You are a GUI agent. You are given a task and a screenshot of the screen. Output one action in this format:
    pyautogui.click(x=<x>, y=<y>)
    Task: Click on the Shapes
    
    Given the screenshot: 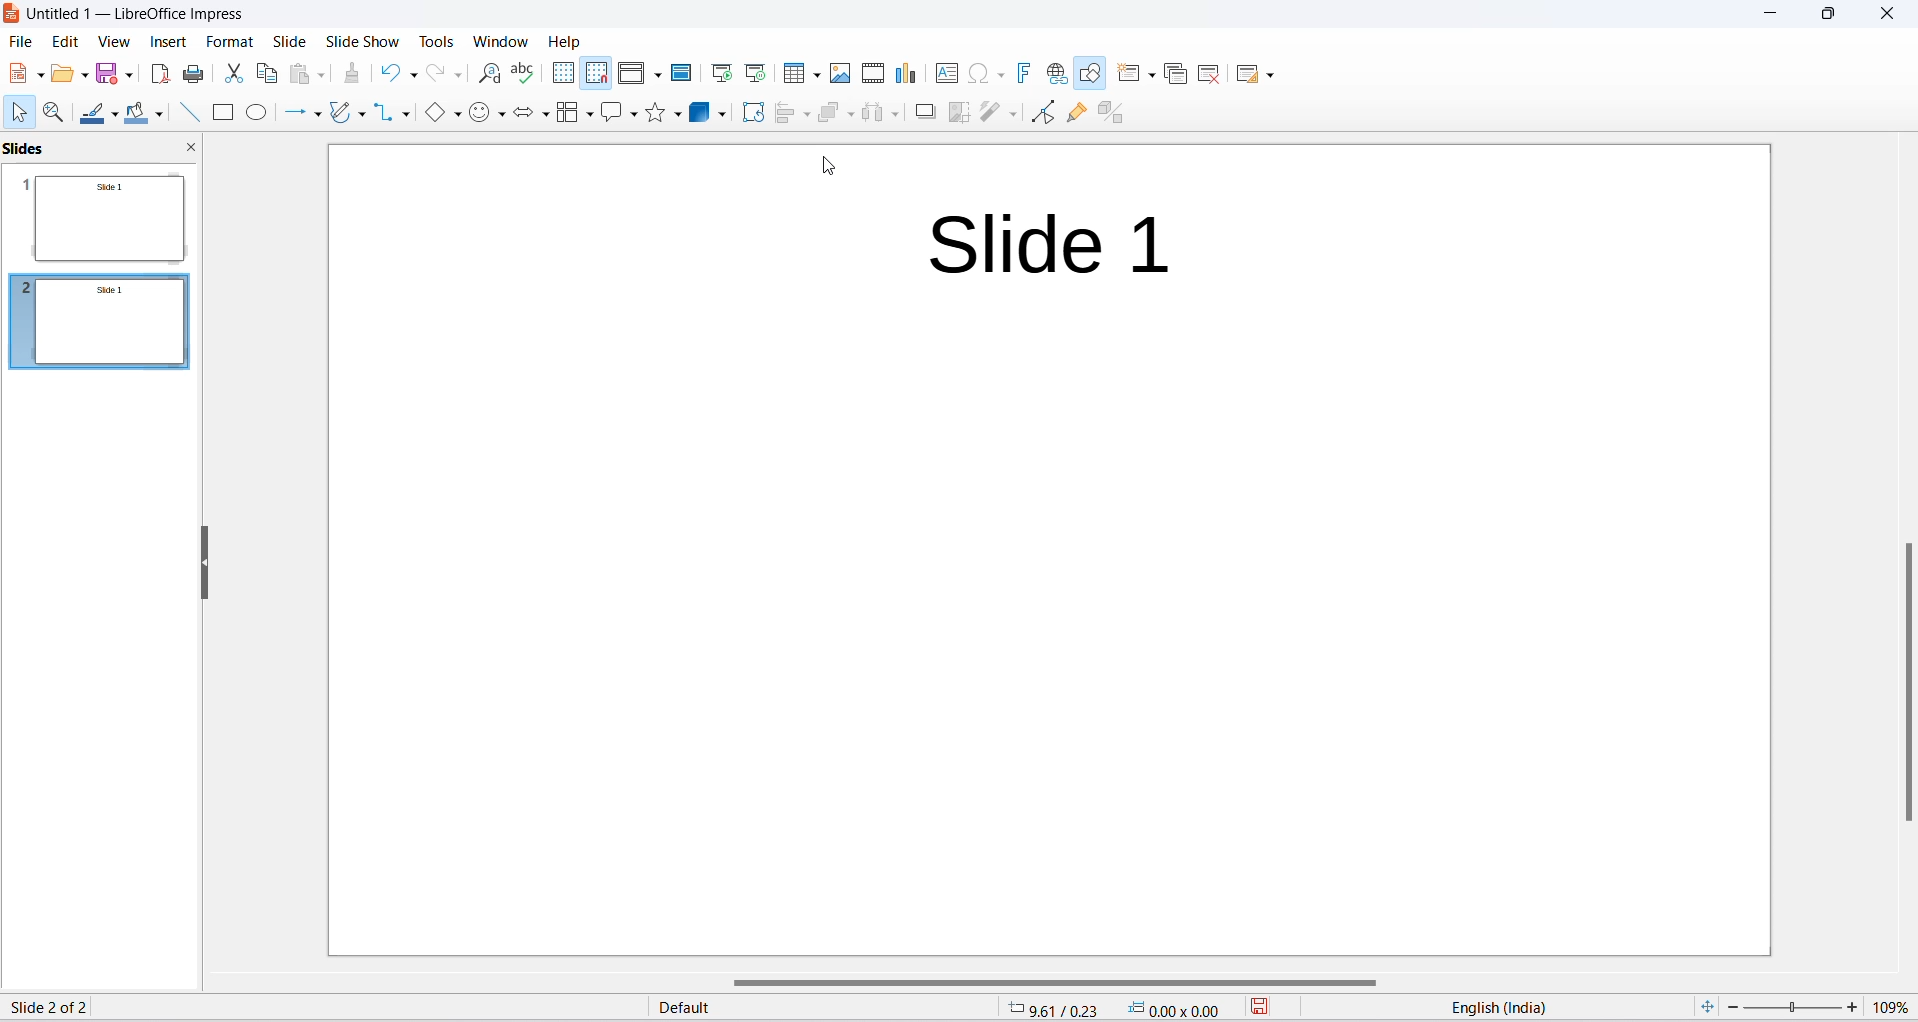 What is the action you would take?
    pyautogui.click(x=664, y=114)
    